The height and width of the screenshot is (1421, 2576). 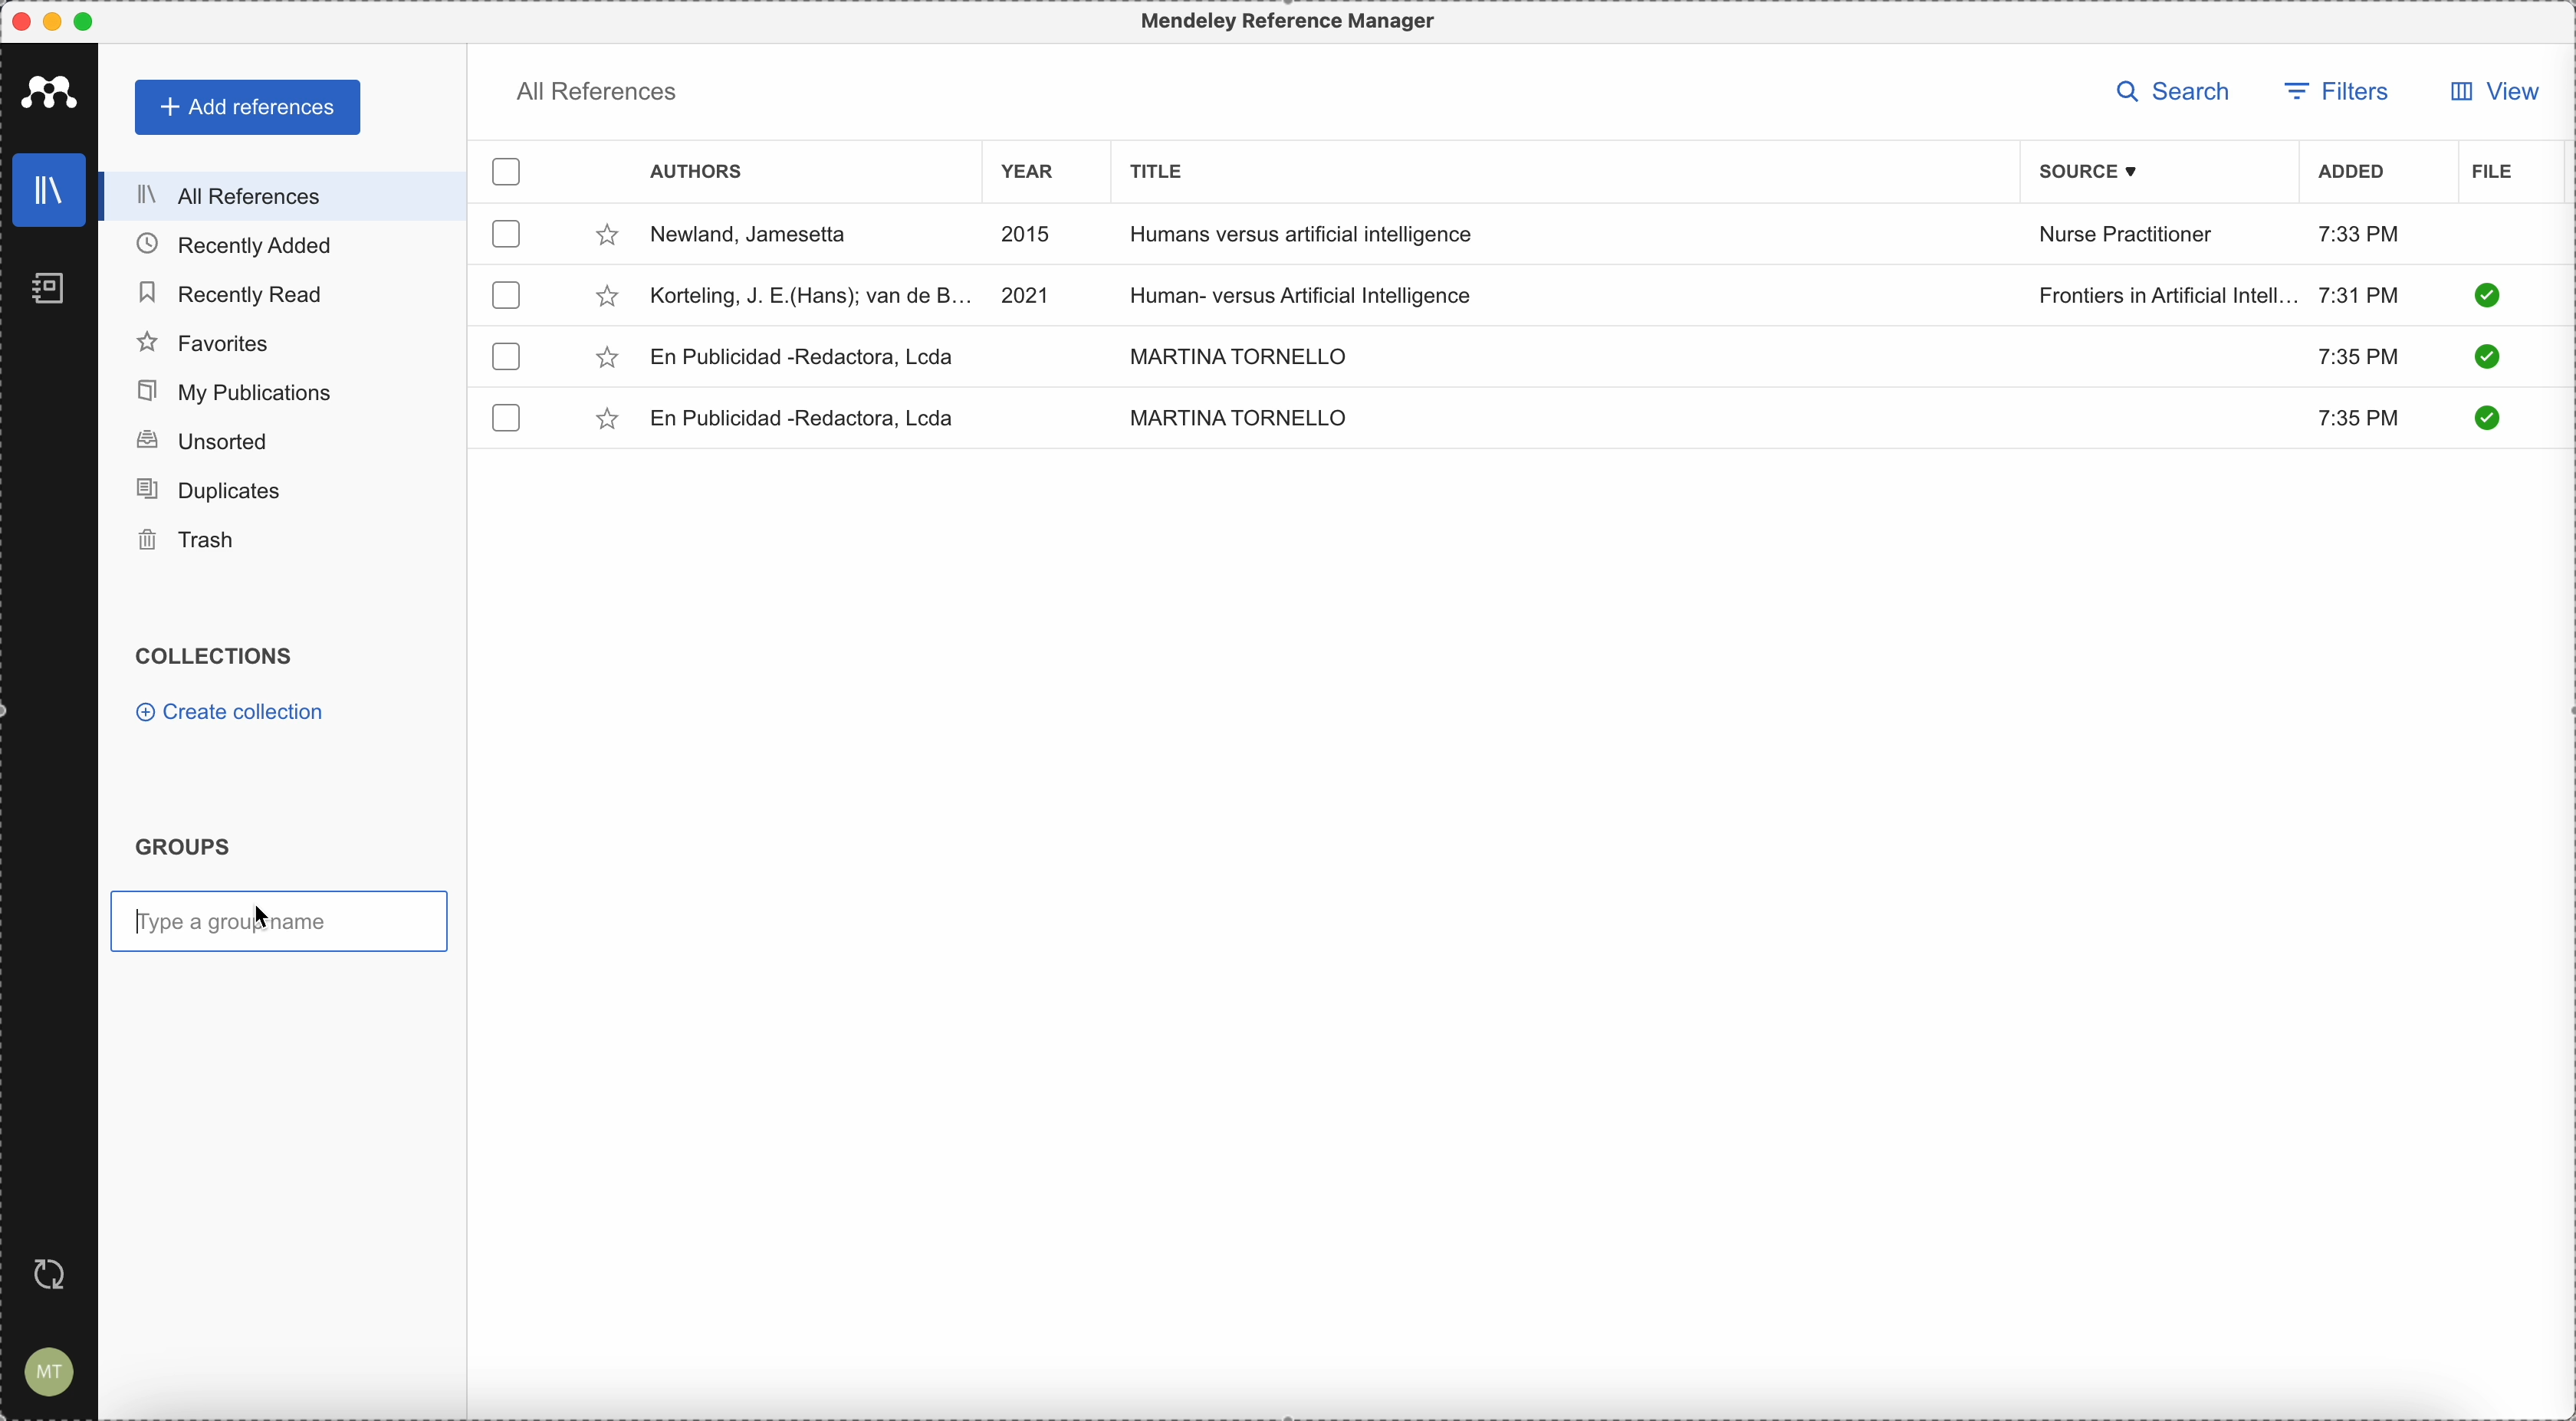 What do you see at coordinates (509, 233) in the screenshot?
I see `checkbox` at bounding box center [509, 233].